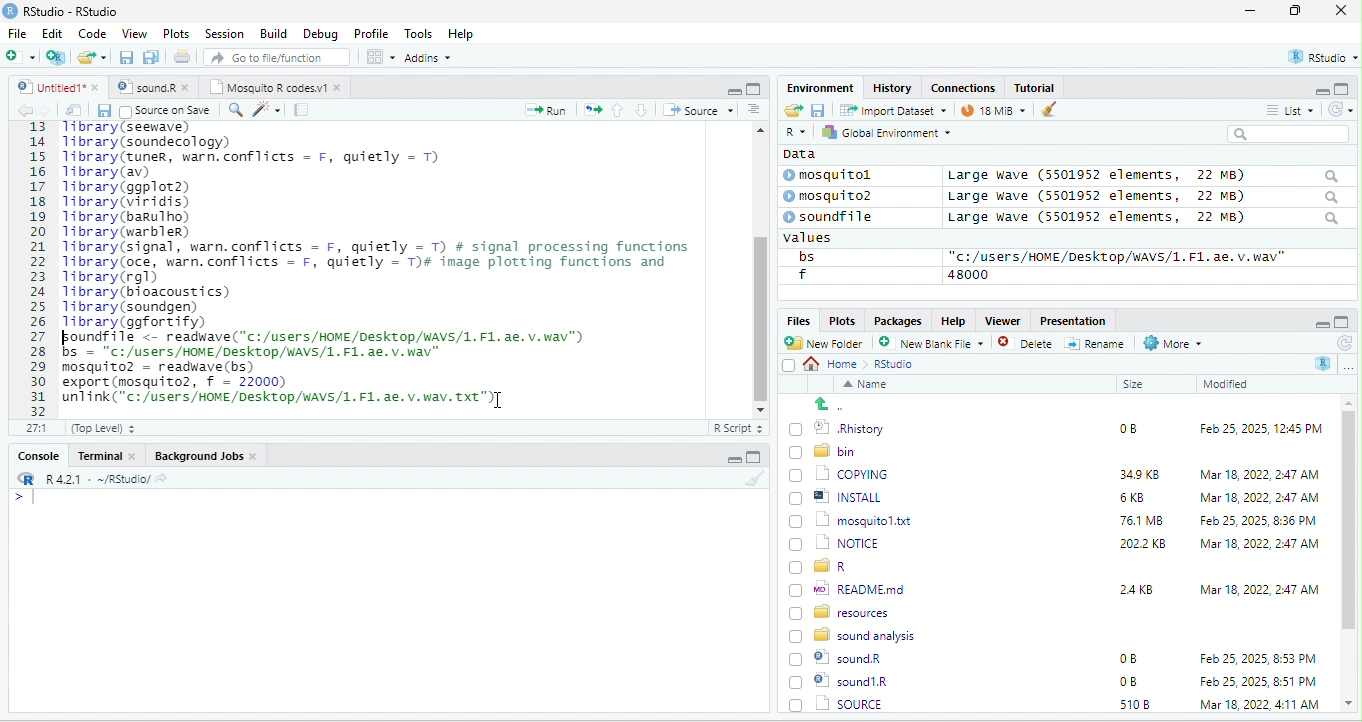  Describe the element at coordinates (753, 457) in the screenshot. I see `maximize` at that location.